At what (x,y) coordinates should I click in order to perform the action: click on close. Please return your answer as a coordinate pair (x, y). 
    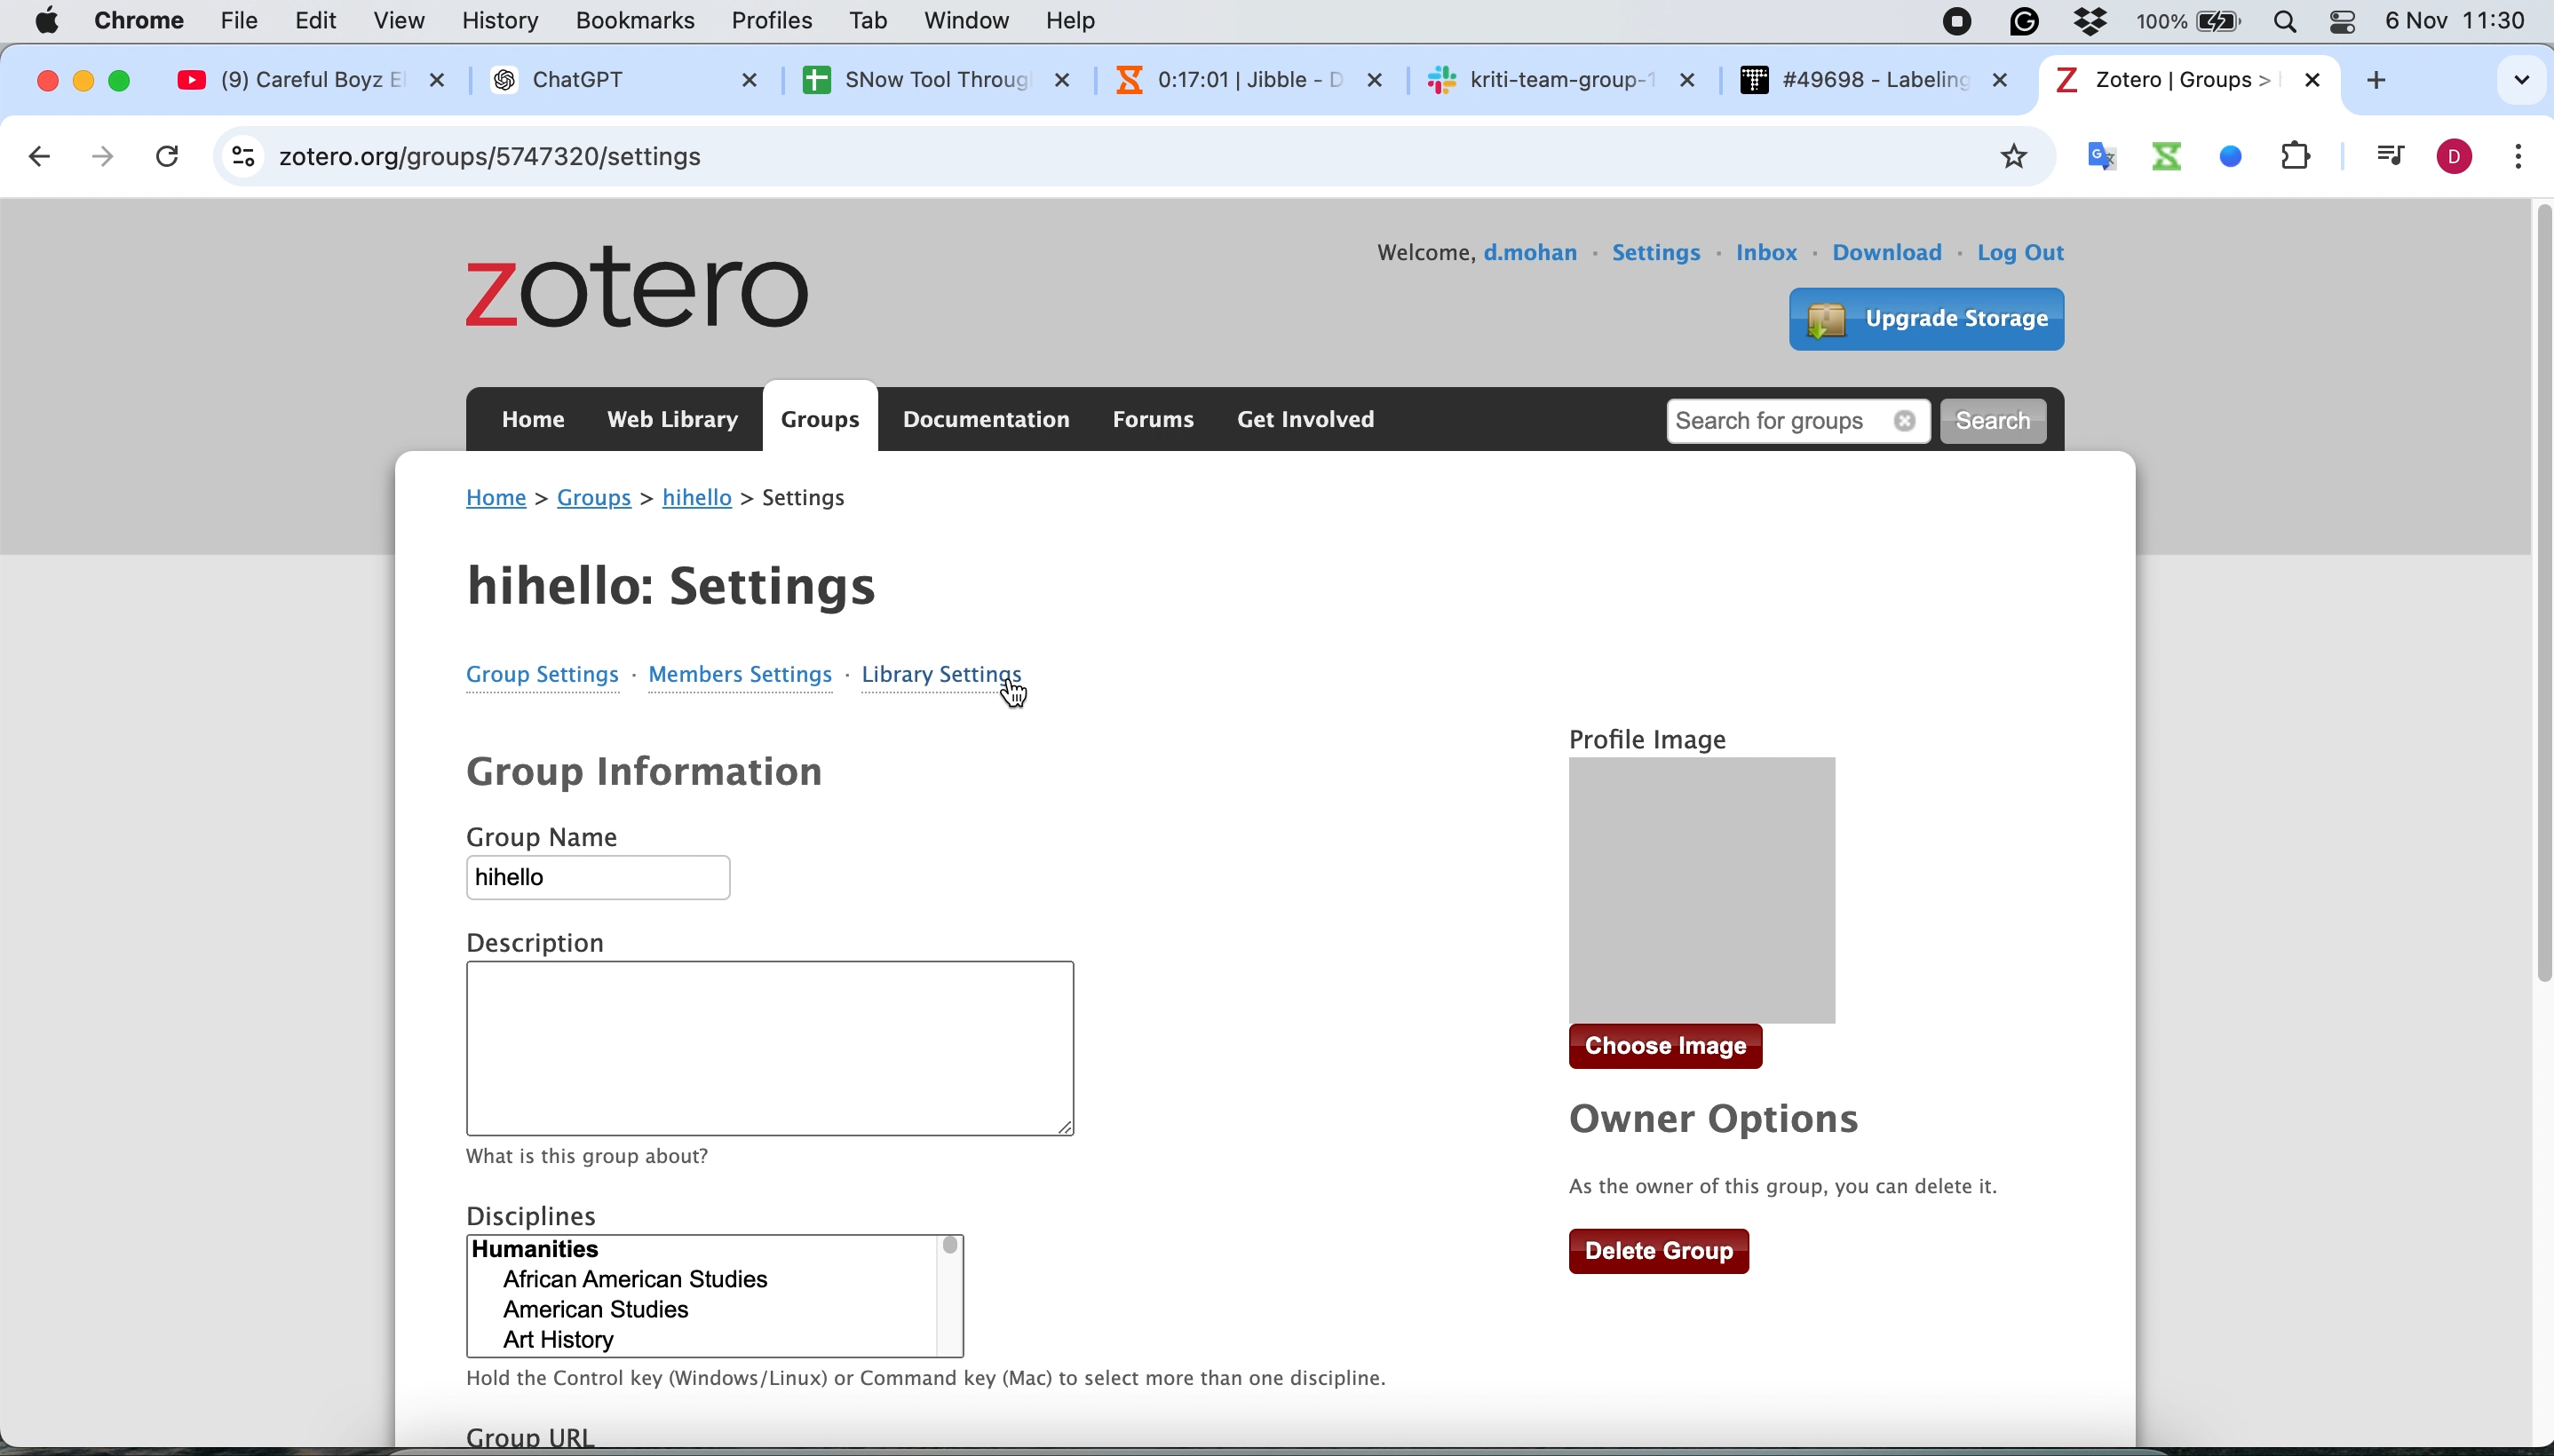
    Looking at the image, I should click on (44, 81).